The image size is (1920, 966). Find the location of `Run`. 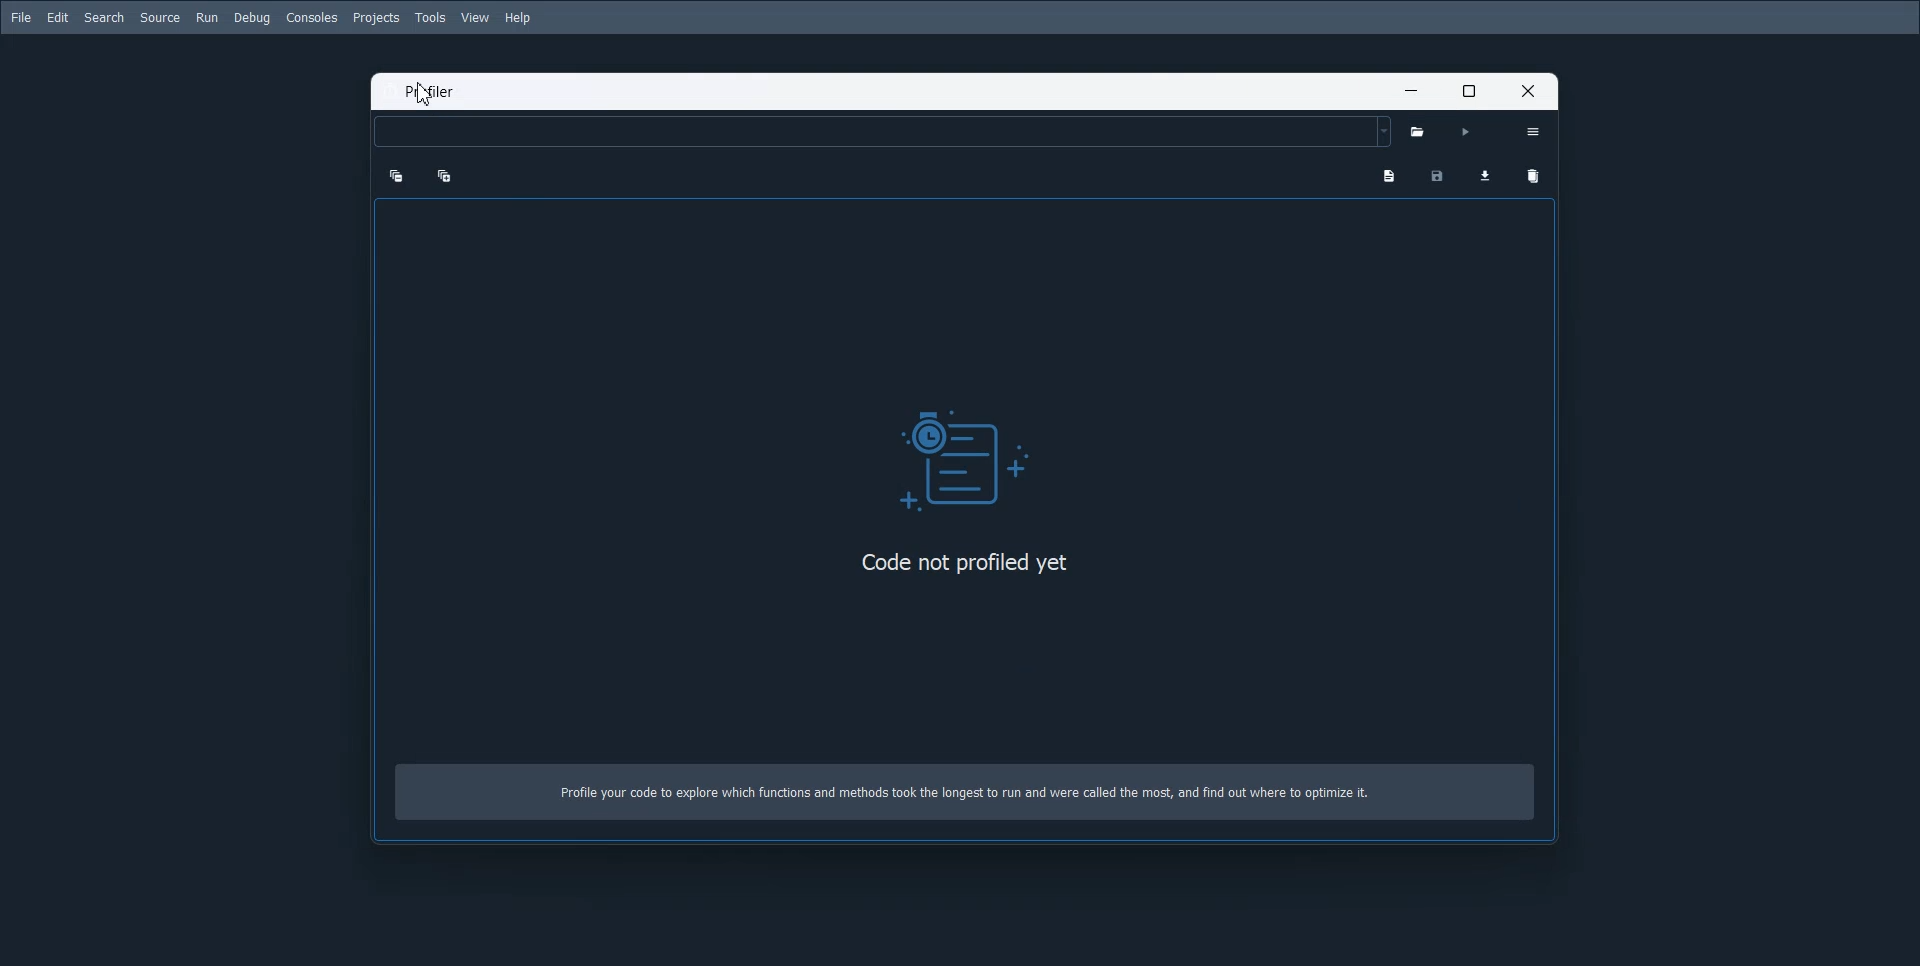

Run is located at coordinates (206, 17).